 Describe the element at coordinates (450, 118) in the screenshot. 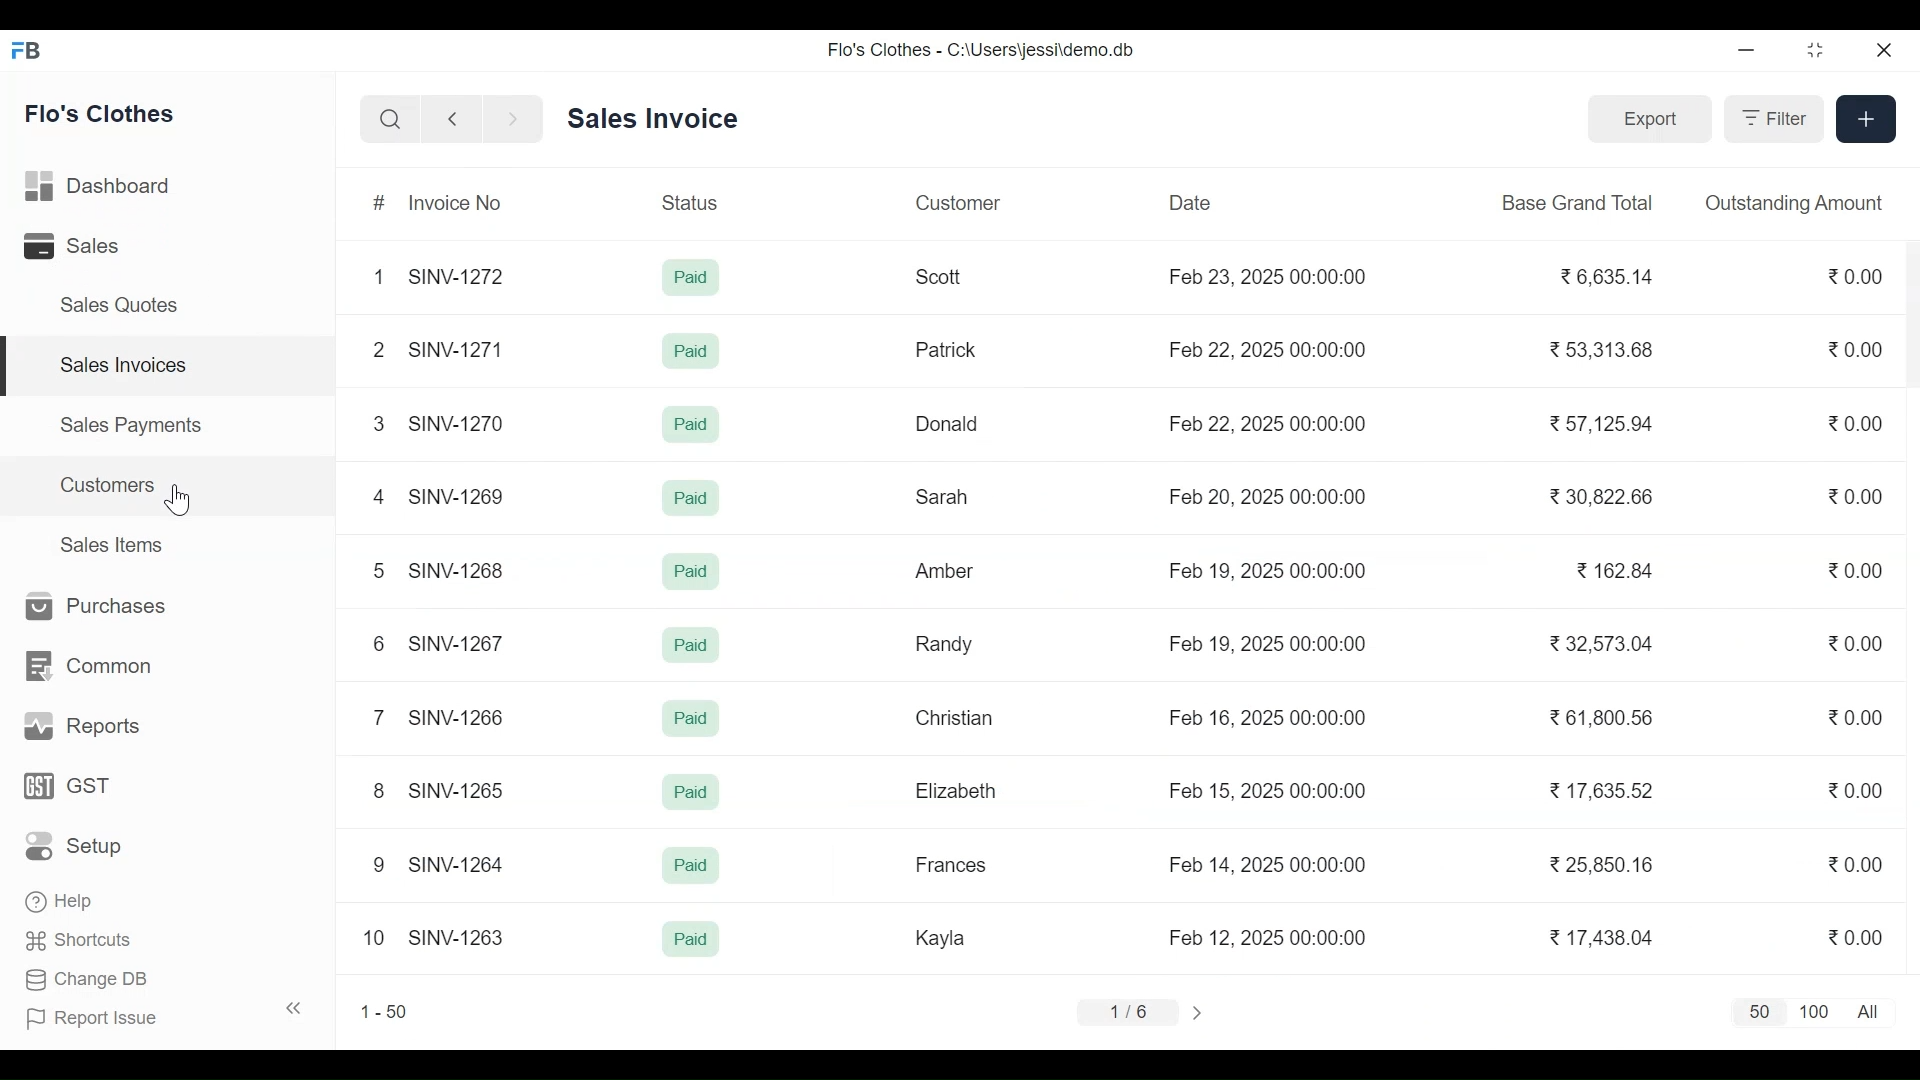

I see `Navigate back` at that location.